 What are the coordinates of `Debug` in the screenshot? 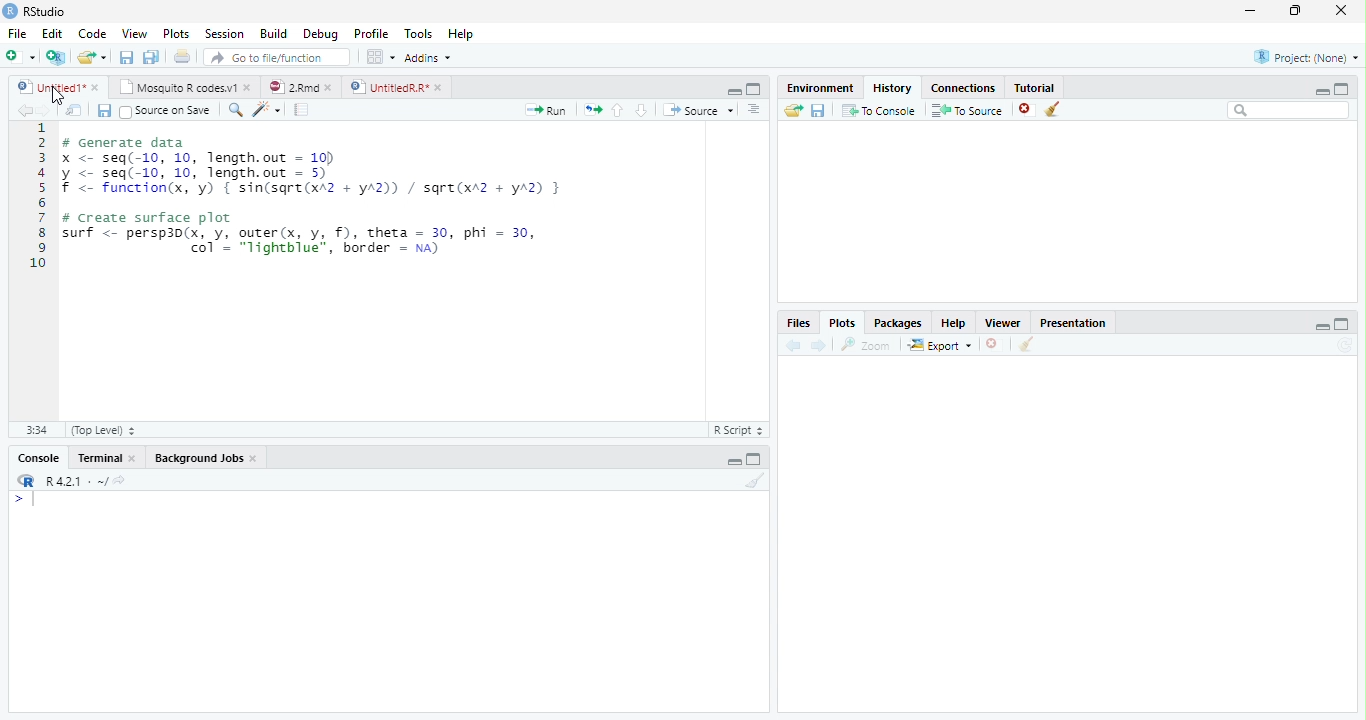 It's located at (320, 33).